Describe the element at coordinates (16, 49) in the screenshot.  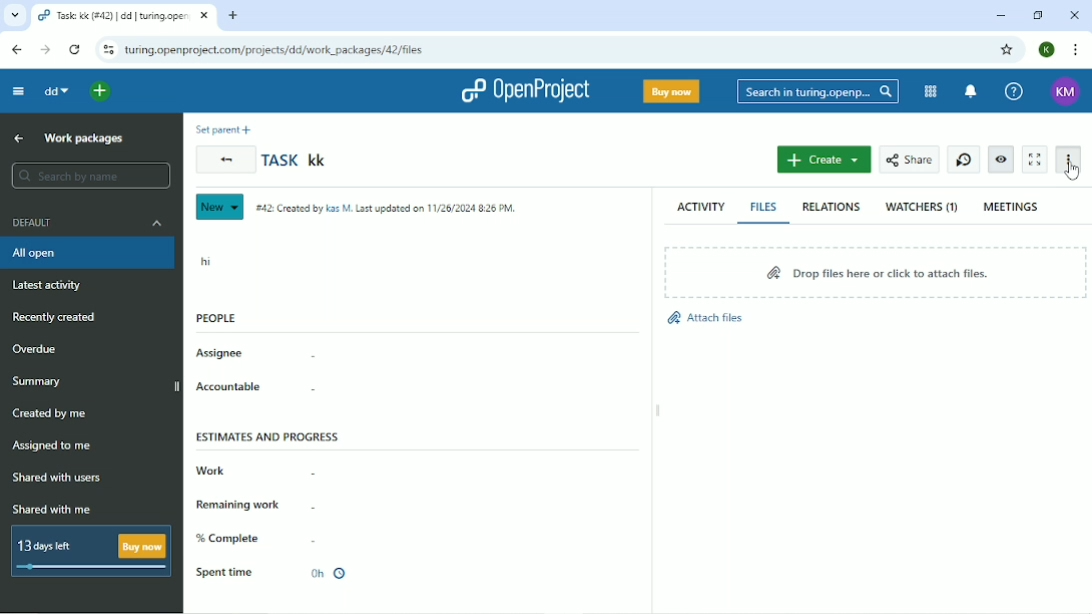
I see `Back` at that location.